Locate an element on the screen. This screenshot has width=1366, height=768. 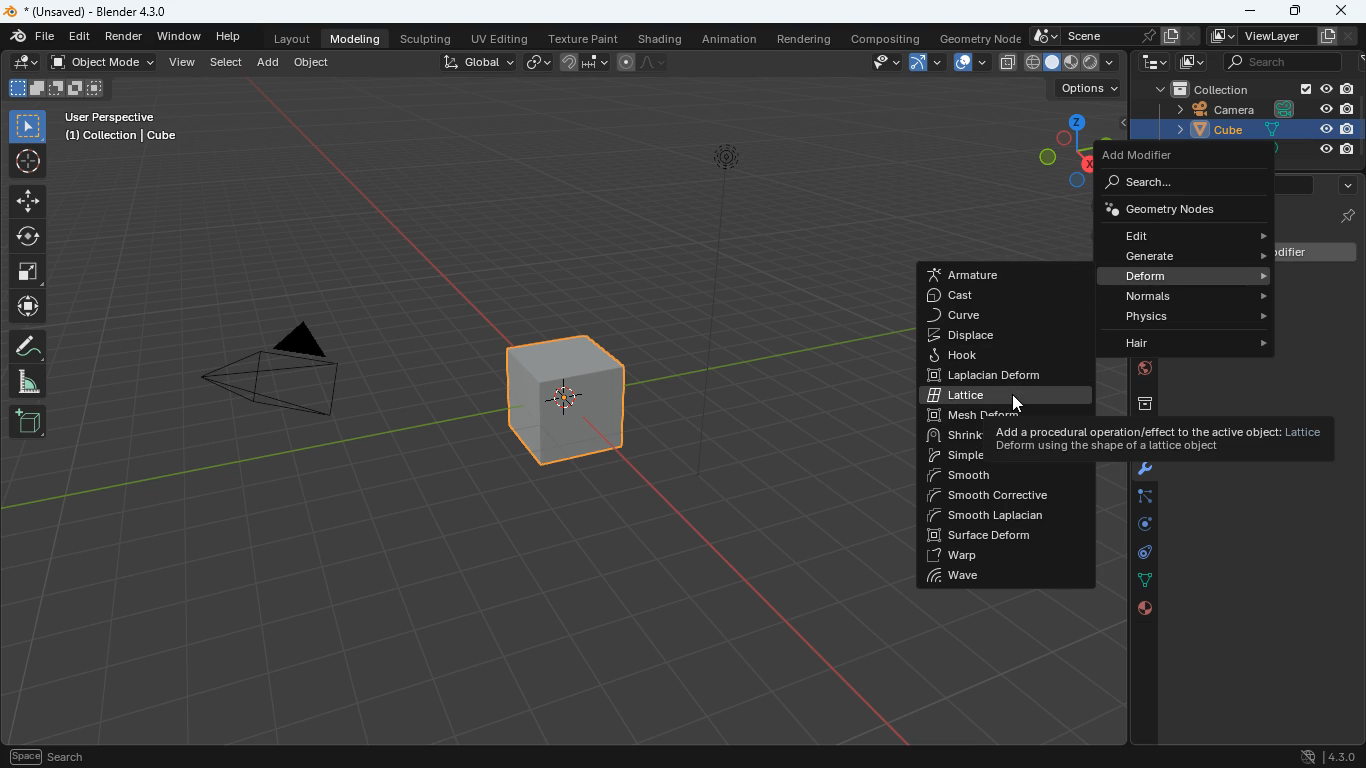
modifiers is located at coordinates (1141, 472).